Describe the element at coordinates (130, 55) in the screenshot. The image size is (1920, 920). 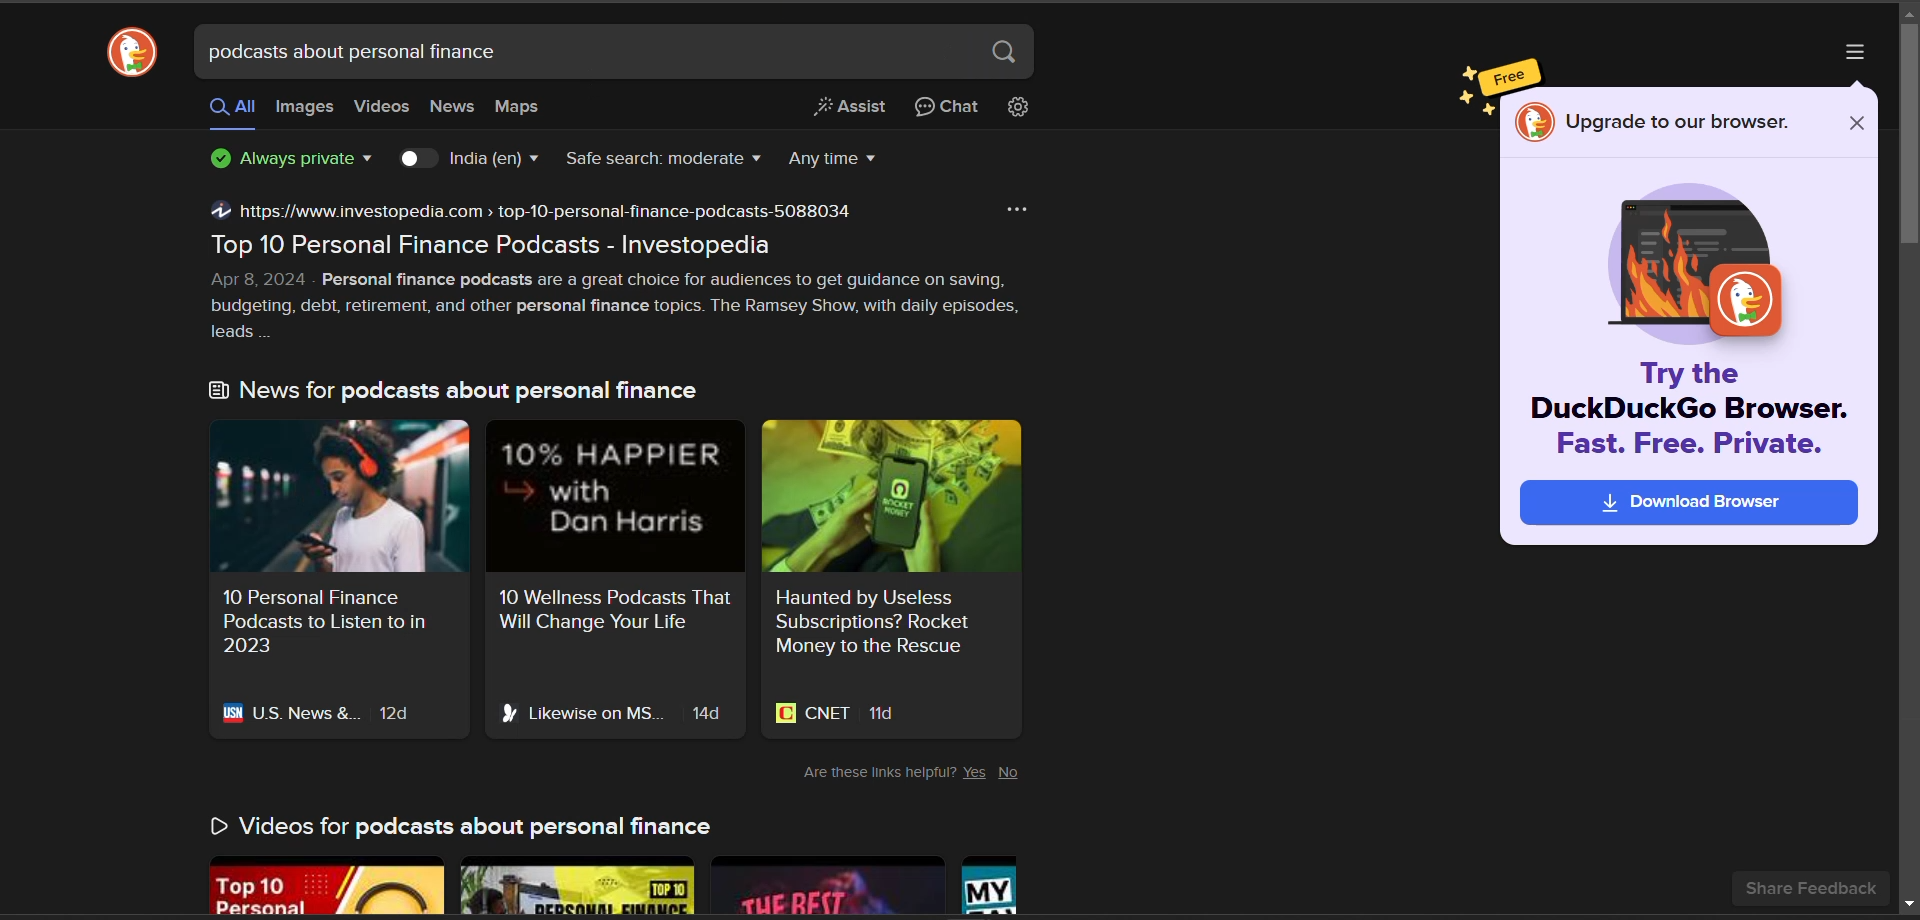
I see `logo` at that location.